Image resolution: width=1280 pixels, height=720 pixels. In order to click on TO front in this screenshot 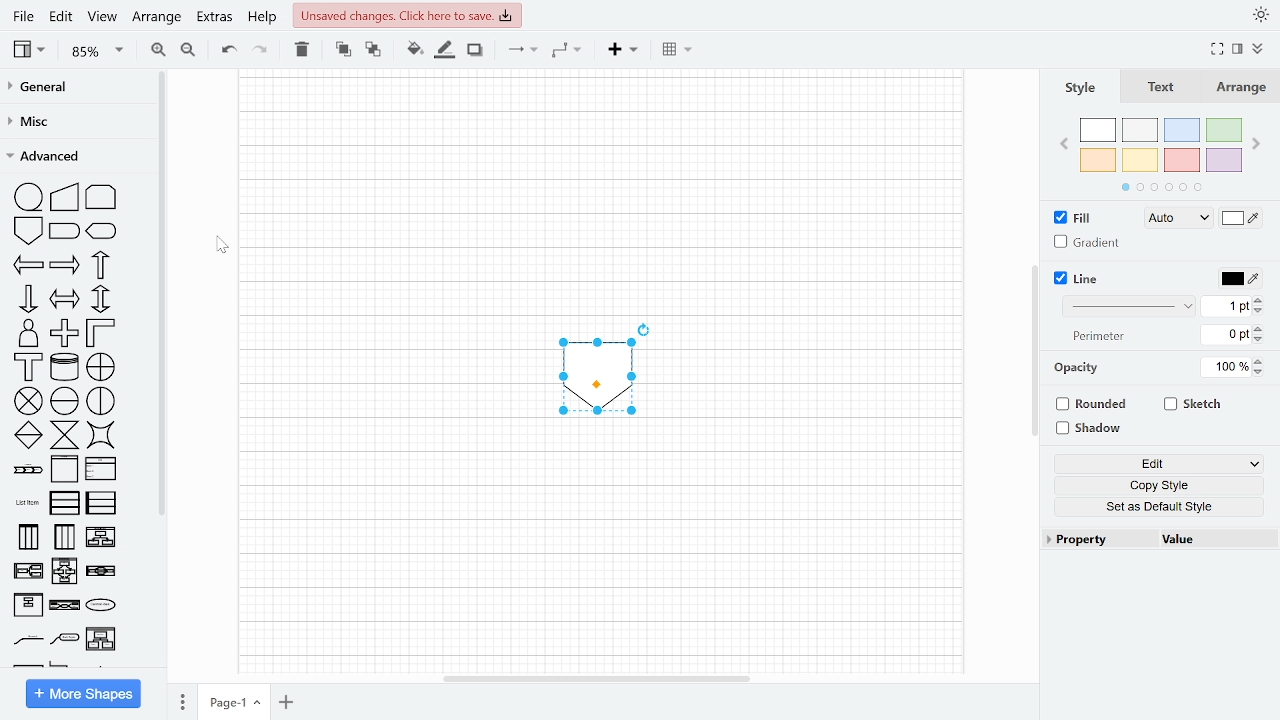, I will do `click(345, 51)`.